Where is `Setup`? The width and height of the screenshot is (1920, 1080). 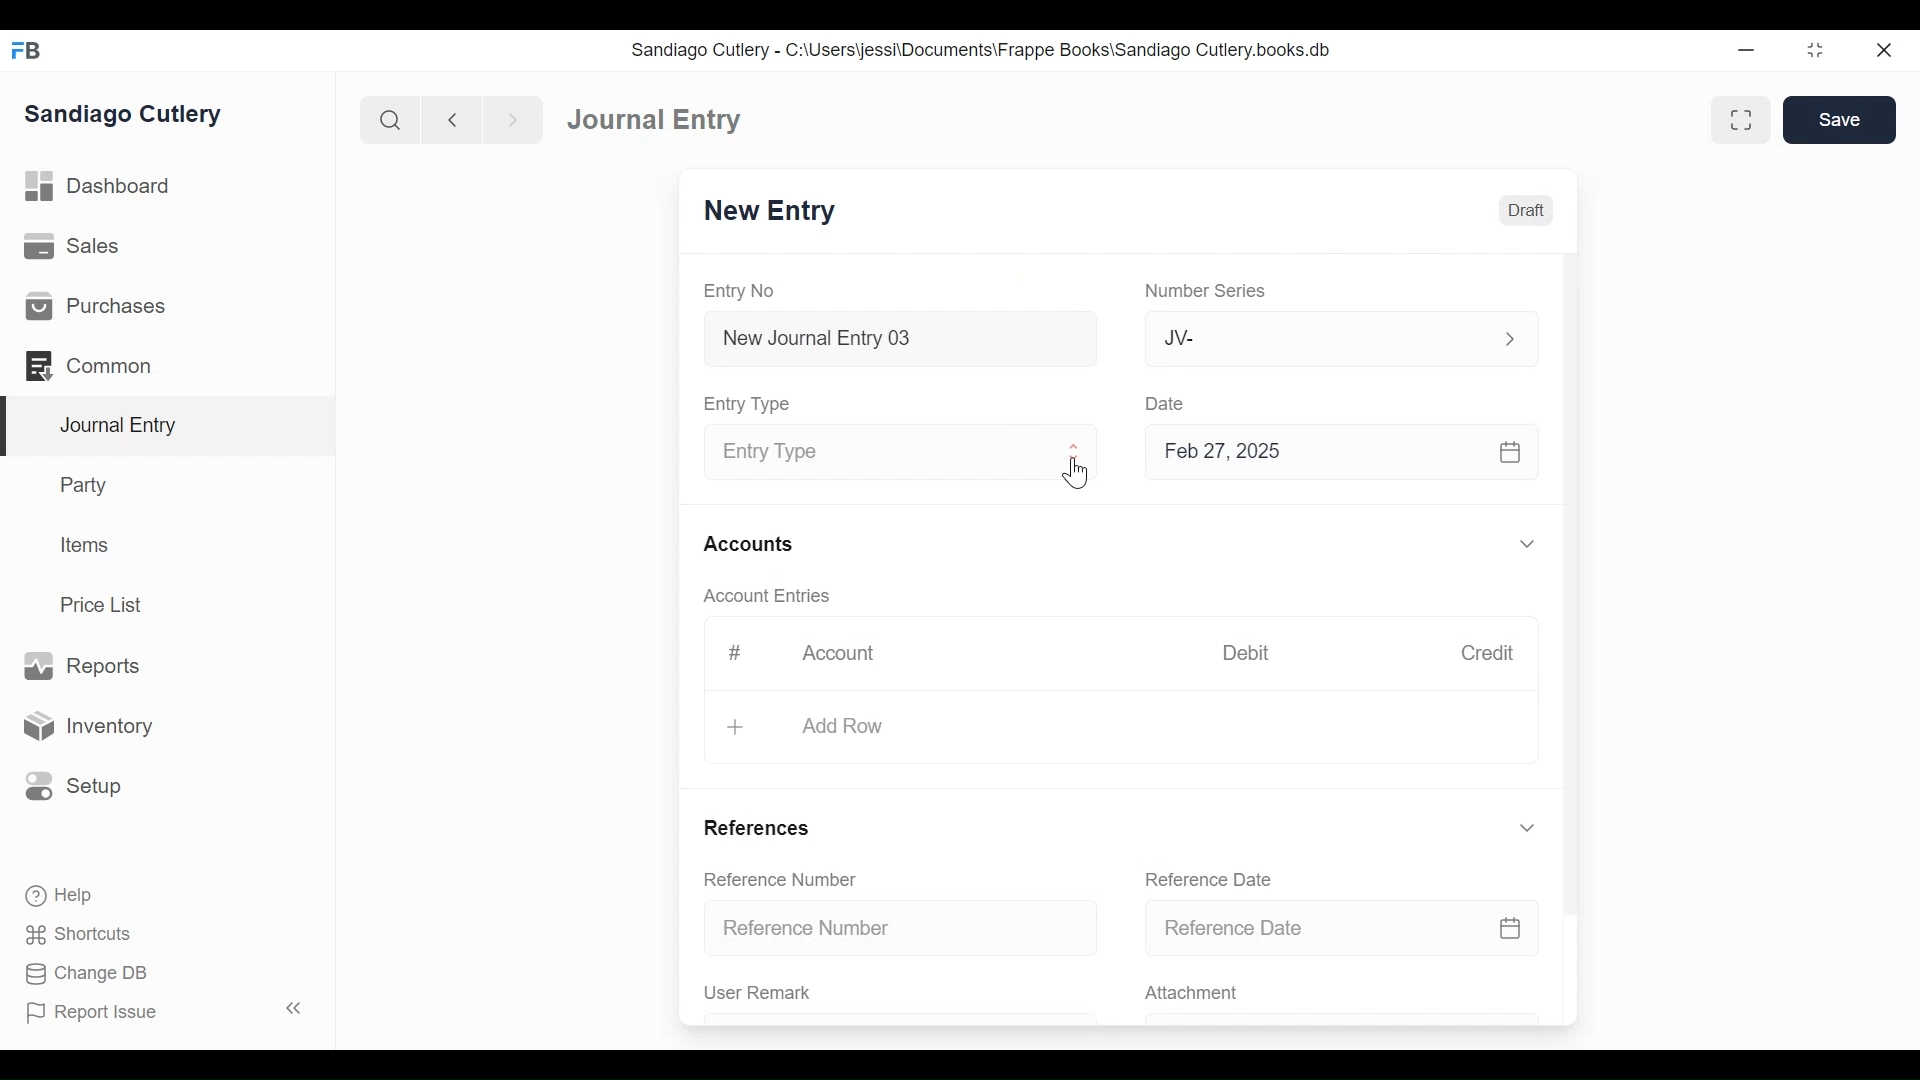
Setup is located at coordinates (74, 787).